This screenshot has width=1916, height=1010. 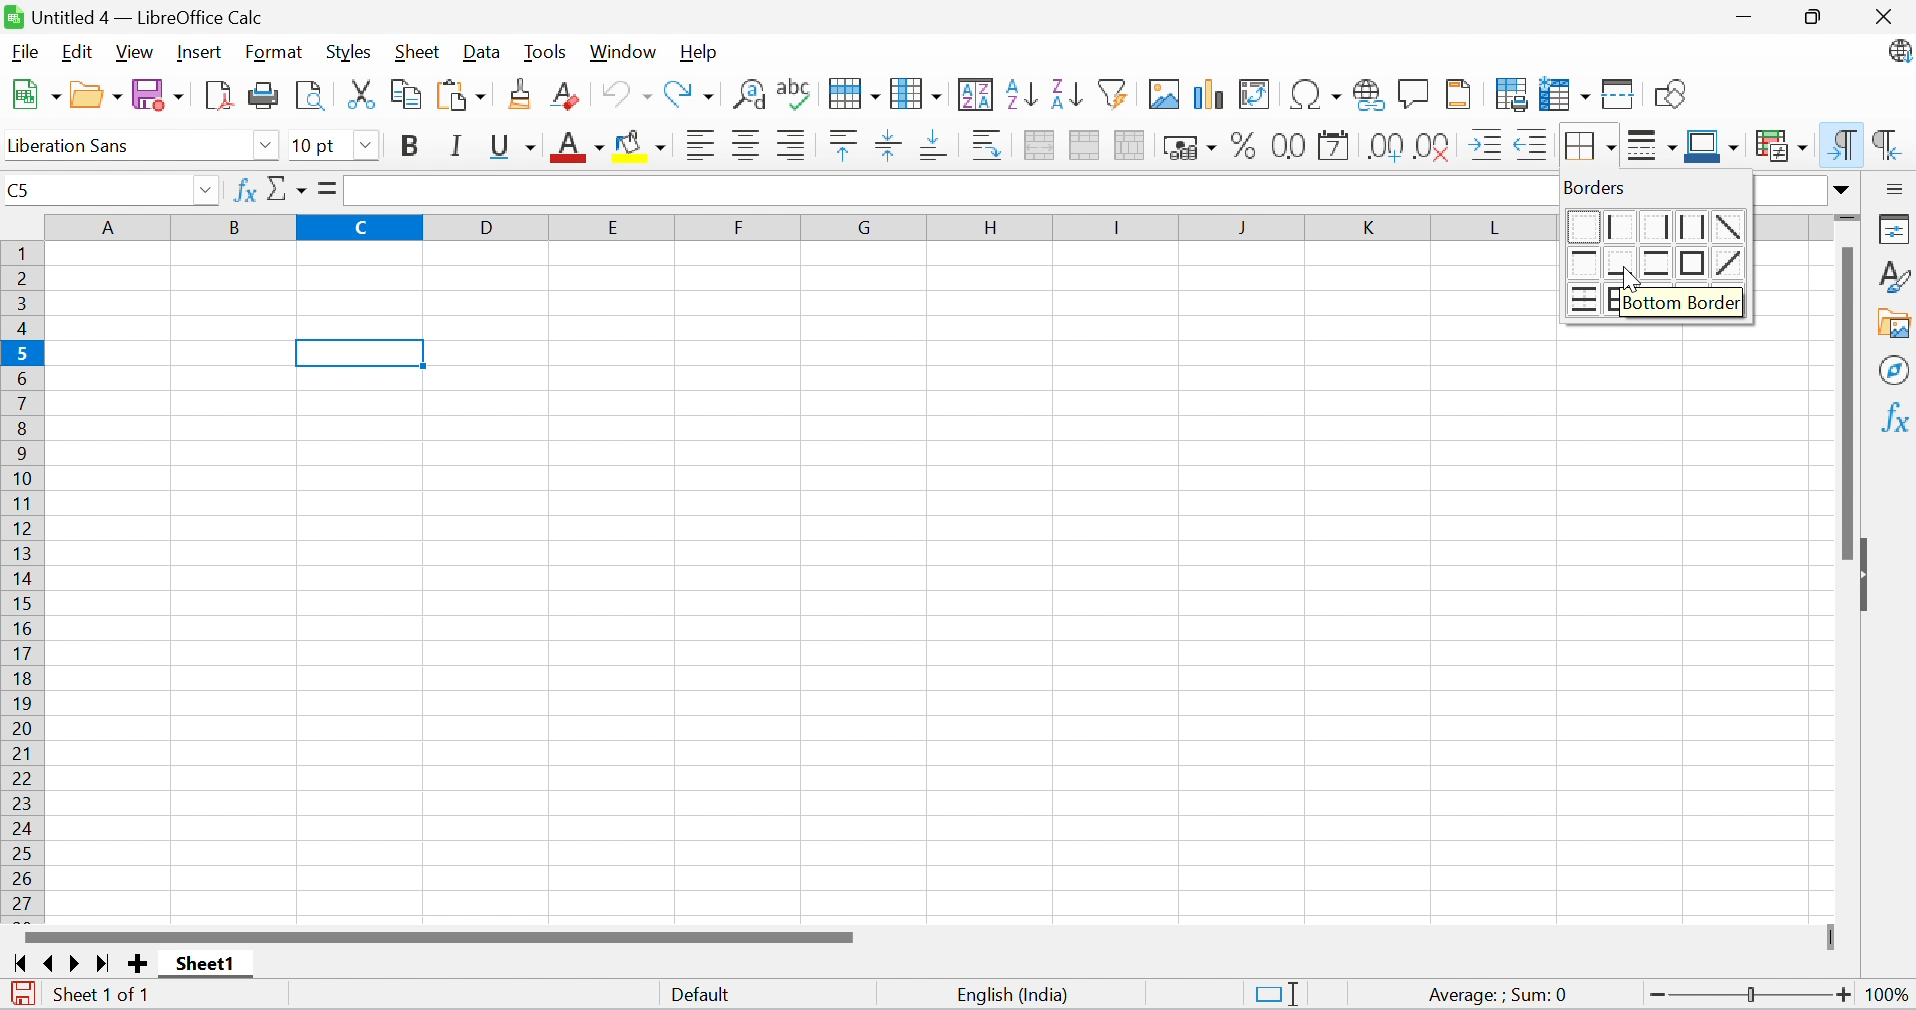 What do you see at coordinates (1514, 97) in the screenshot?
I see `Define print area` at bounding box center [1514, 97].